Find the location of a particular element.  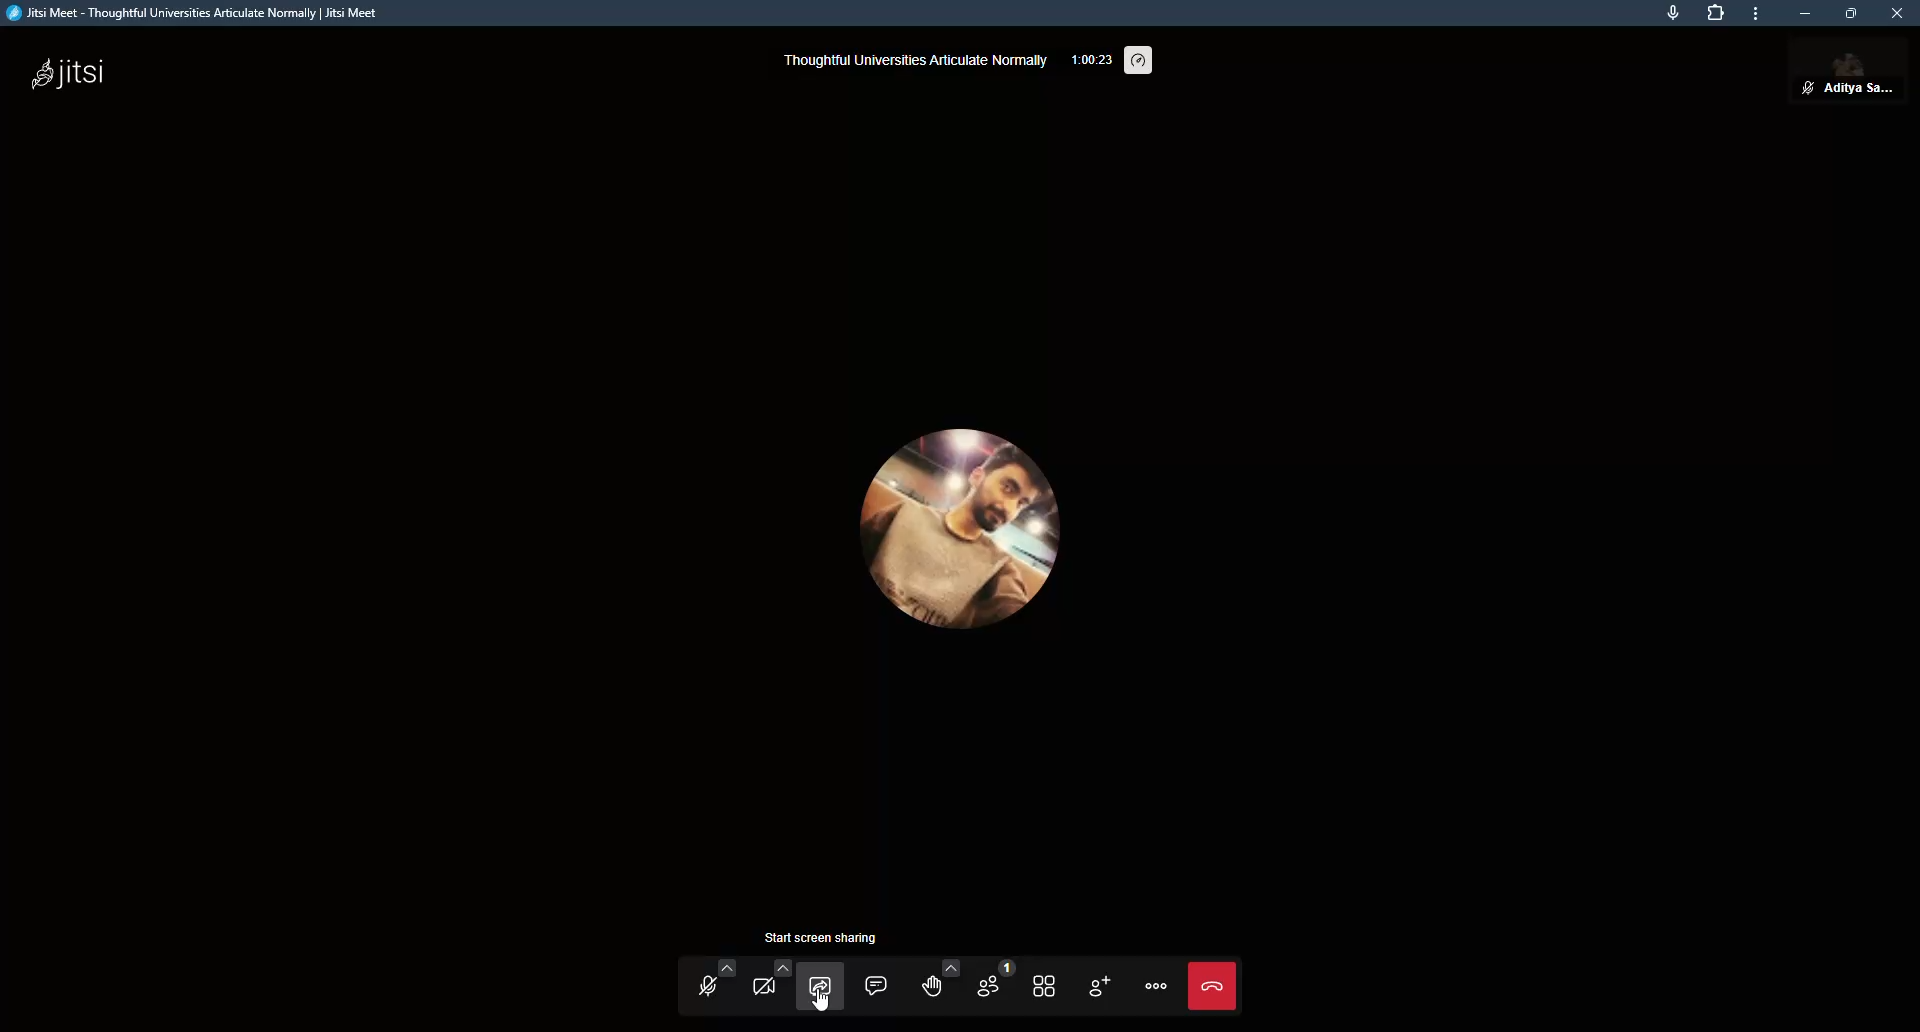

start screen sharing is located at coordinates (828, 938).